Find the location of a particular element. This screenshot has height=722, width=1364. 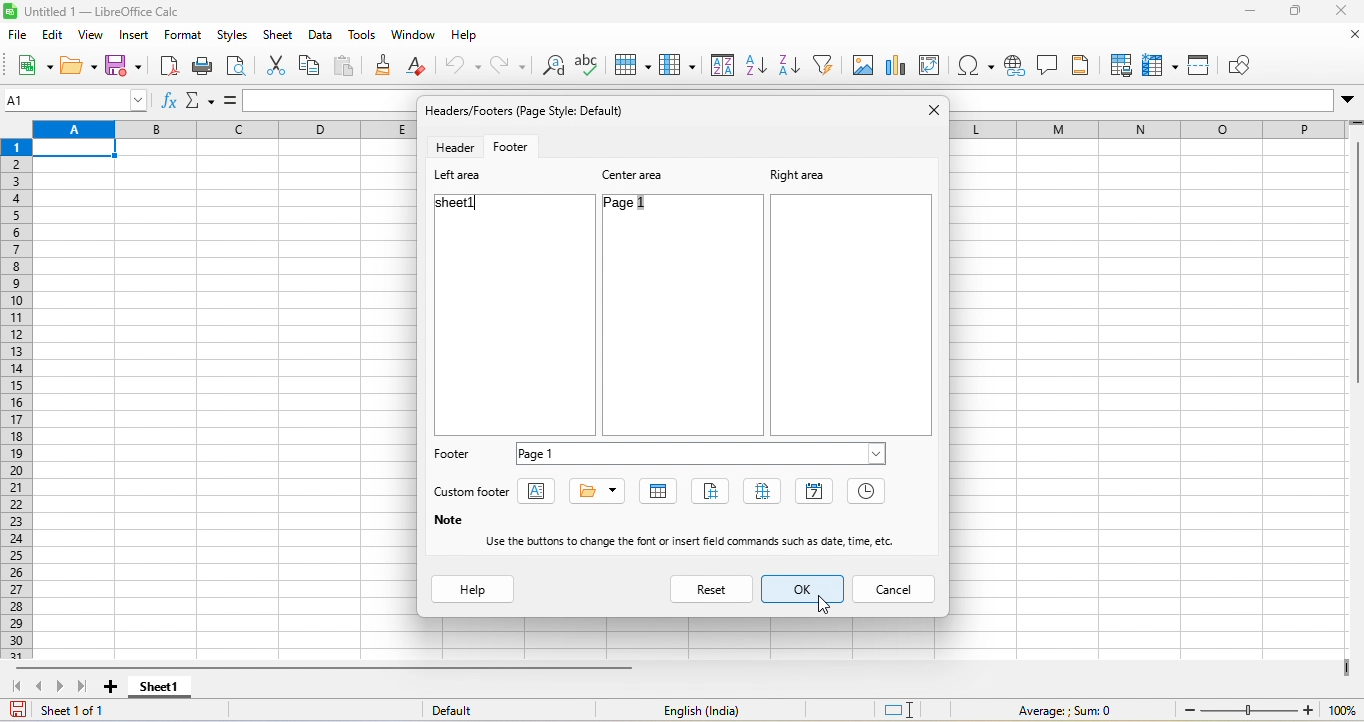

page 1 is located at coordinates (703, 452).